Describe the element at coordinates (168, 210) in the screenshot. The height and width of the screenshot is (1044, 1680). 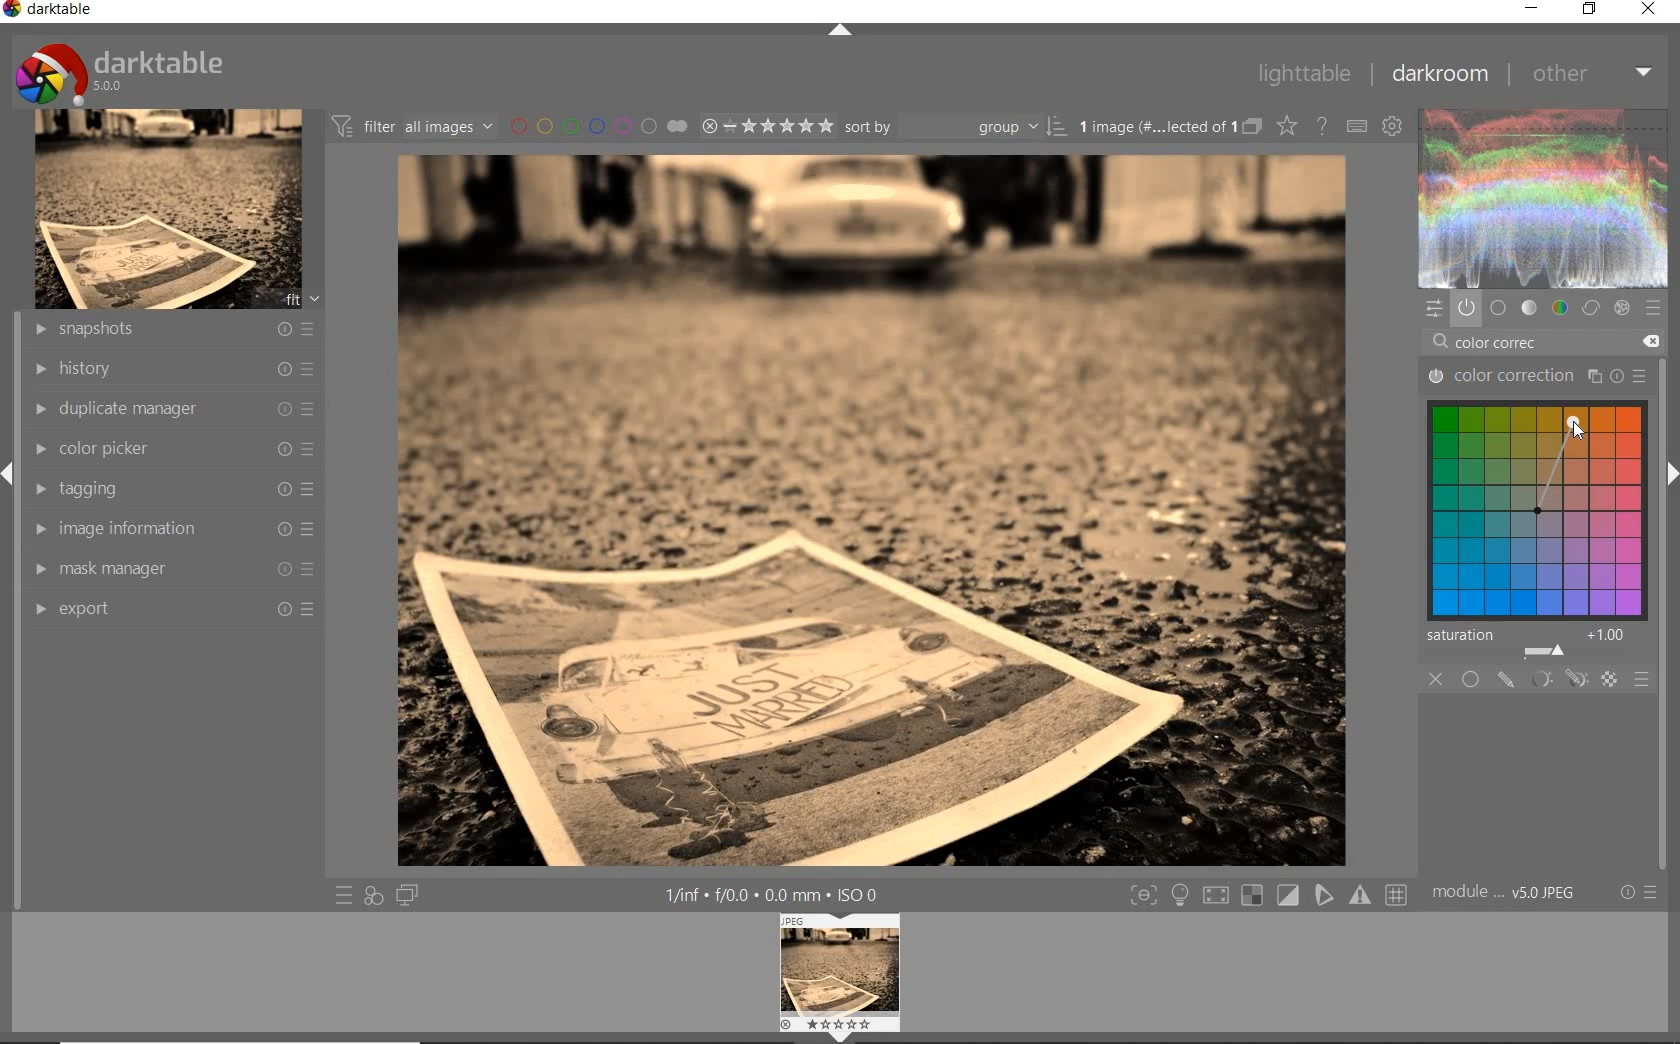
I see `image` at that location.